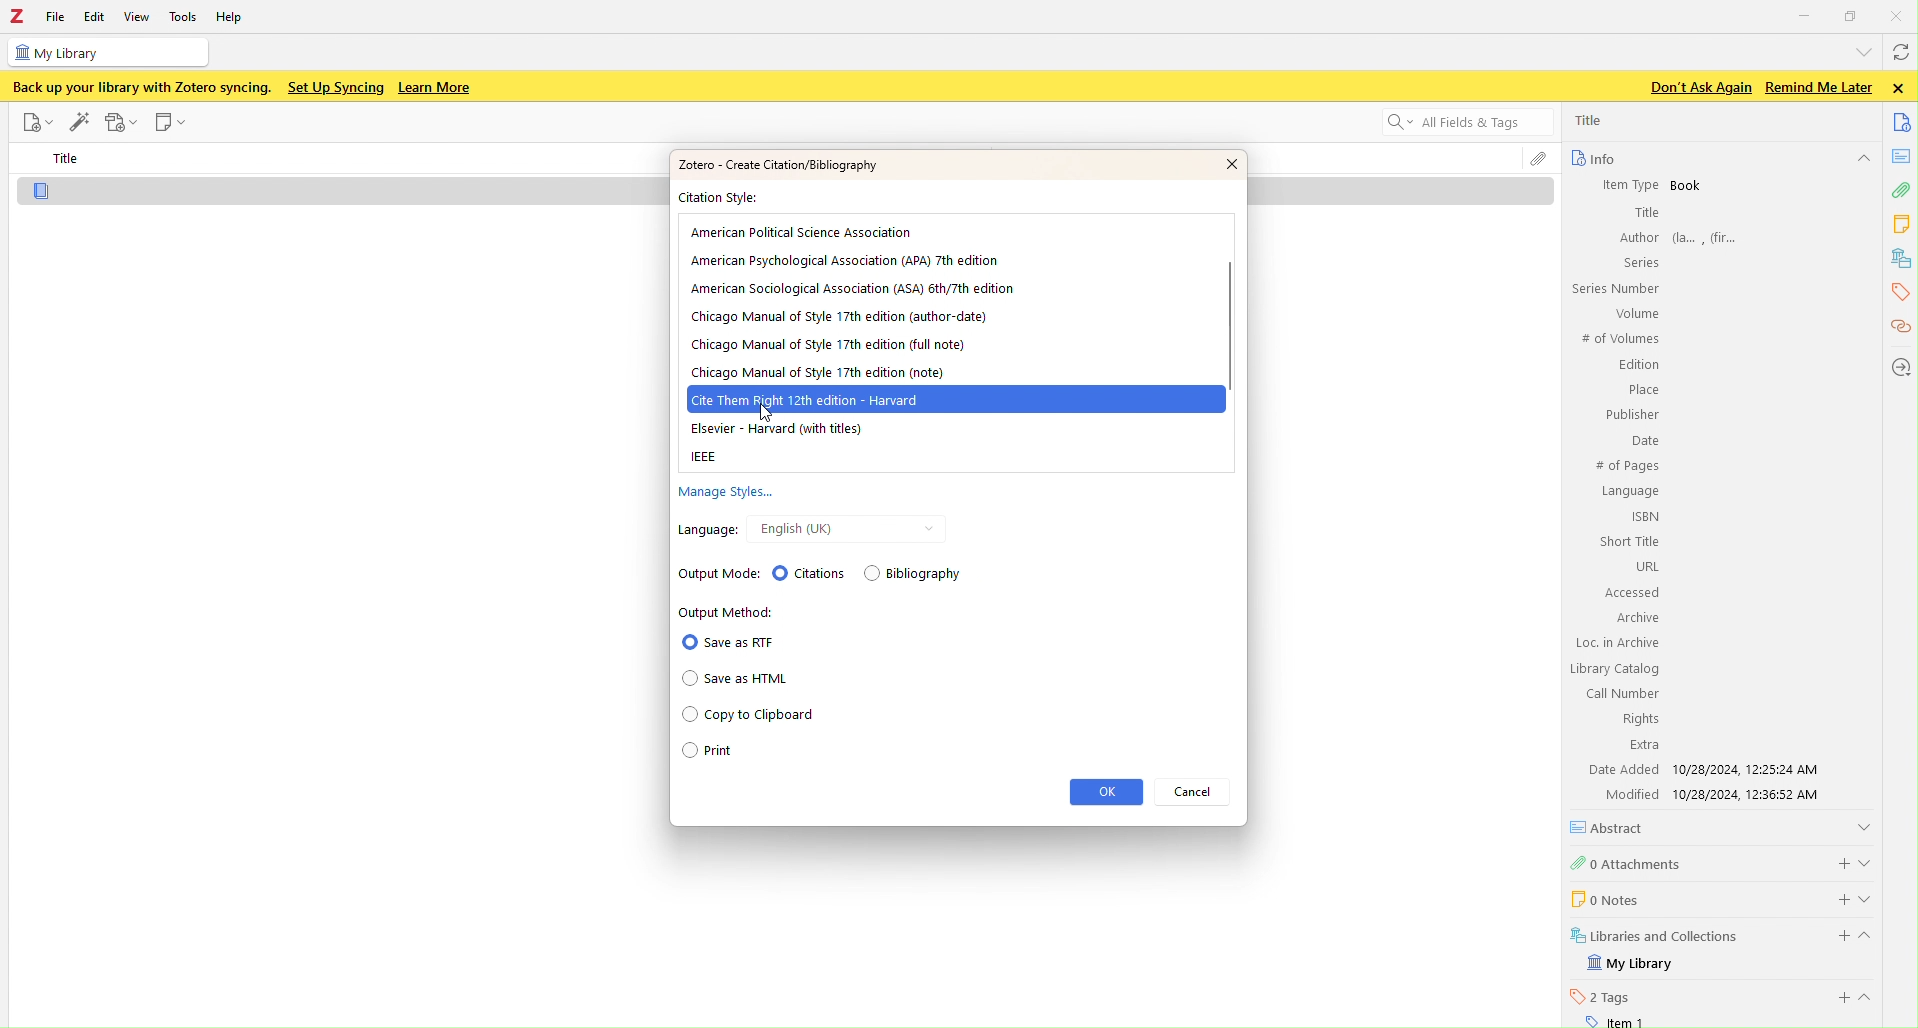 The image size is (1918, 1028). What do you see at coordinates (1903, 121) in the screenshot?
I see `documents` at bounding box center [1903, 121].